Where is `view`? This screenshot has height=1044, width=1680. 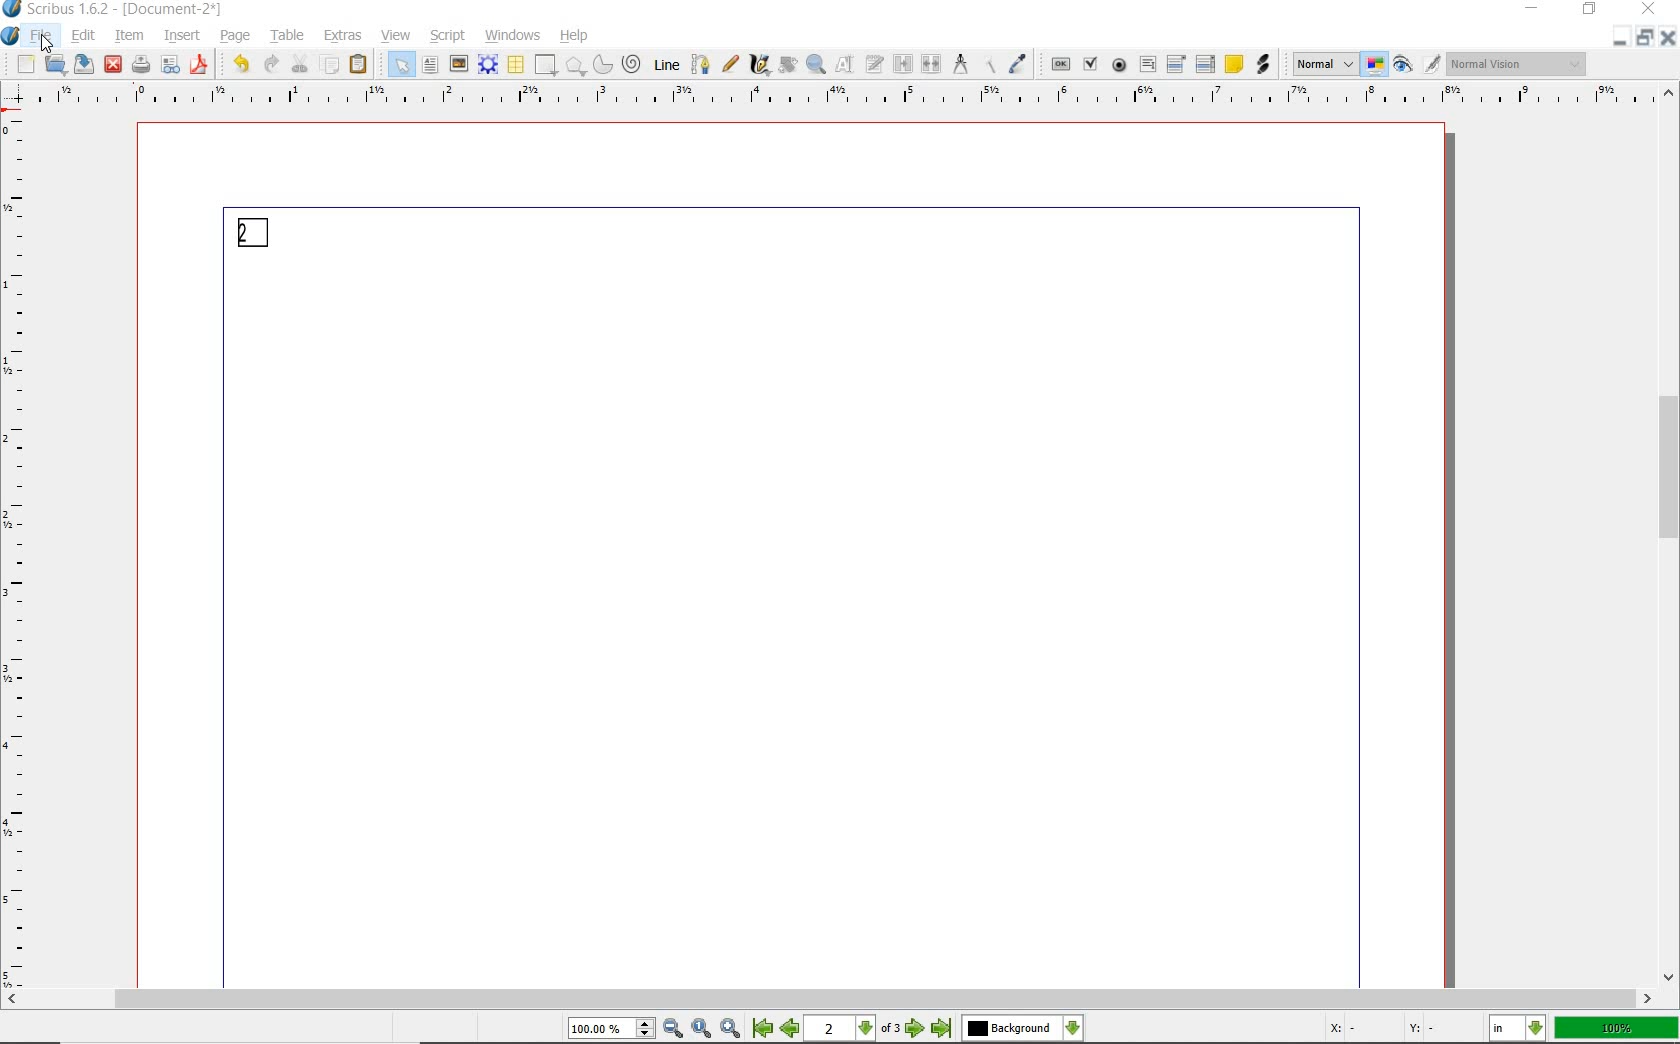
view is located at coordinates (395, 35).